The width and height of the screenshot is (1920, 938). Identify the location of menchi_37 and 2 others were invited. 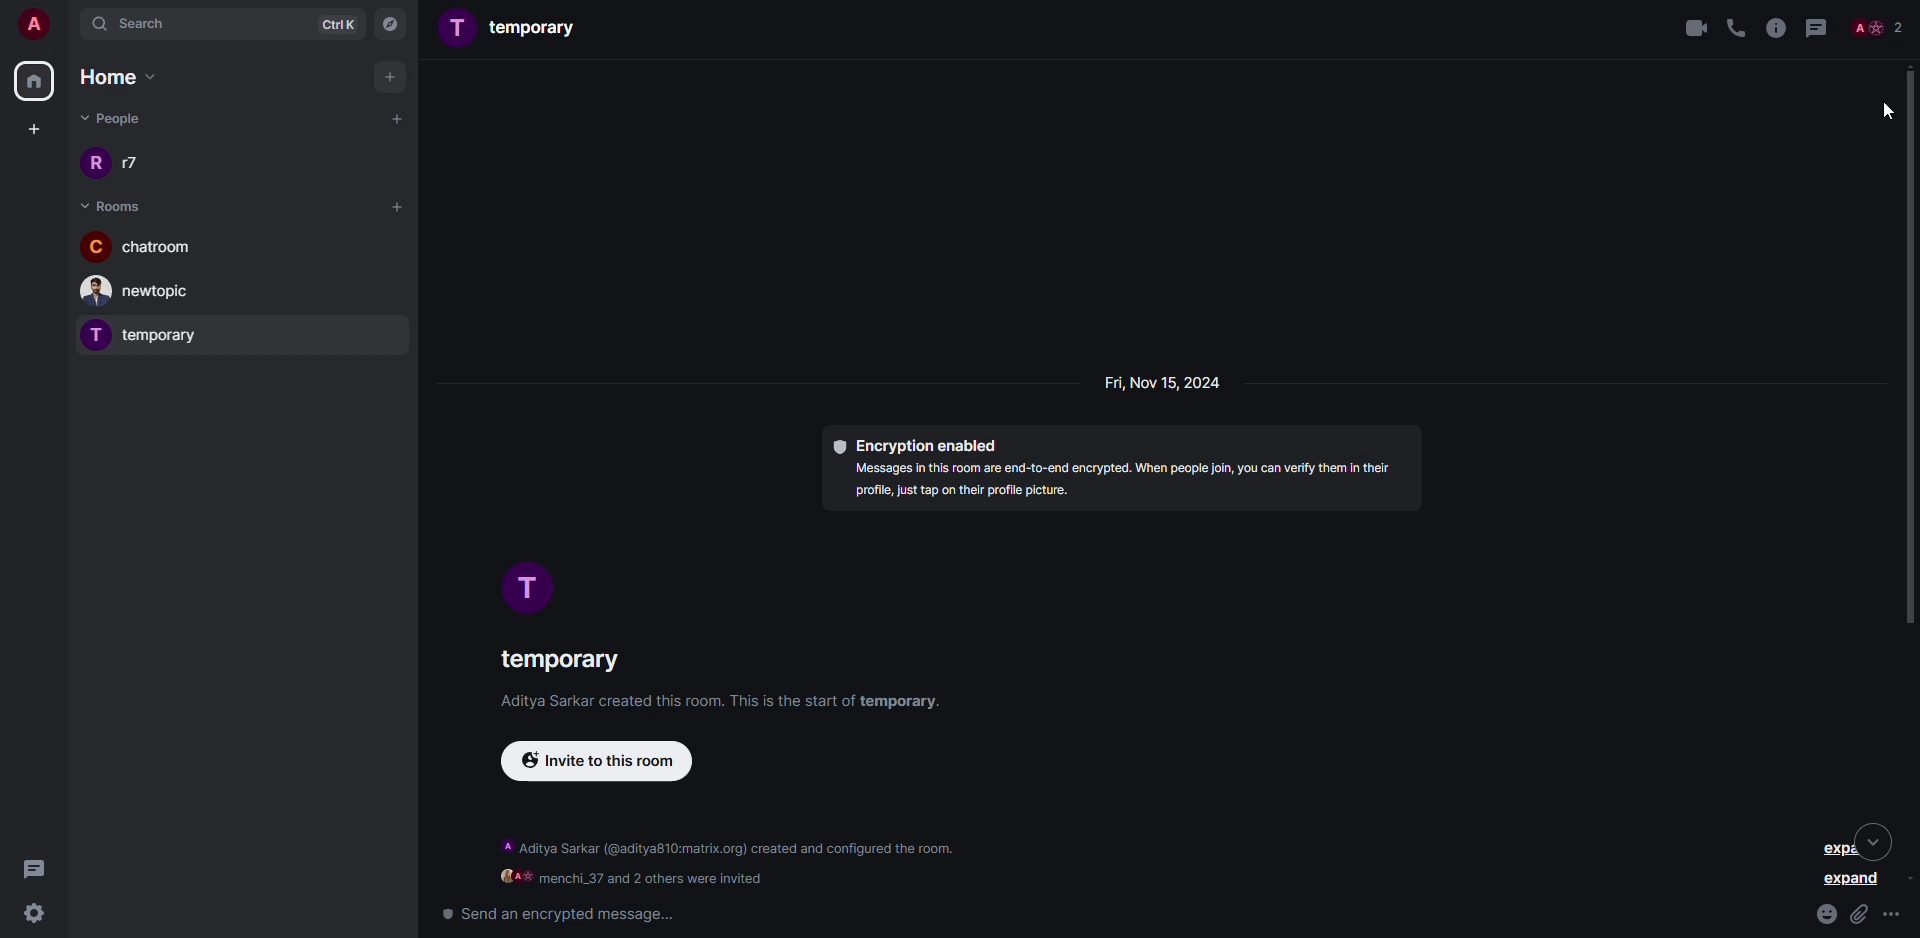
(633, 878).